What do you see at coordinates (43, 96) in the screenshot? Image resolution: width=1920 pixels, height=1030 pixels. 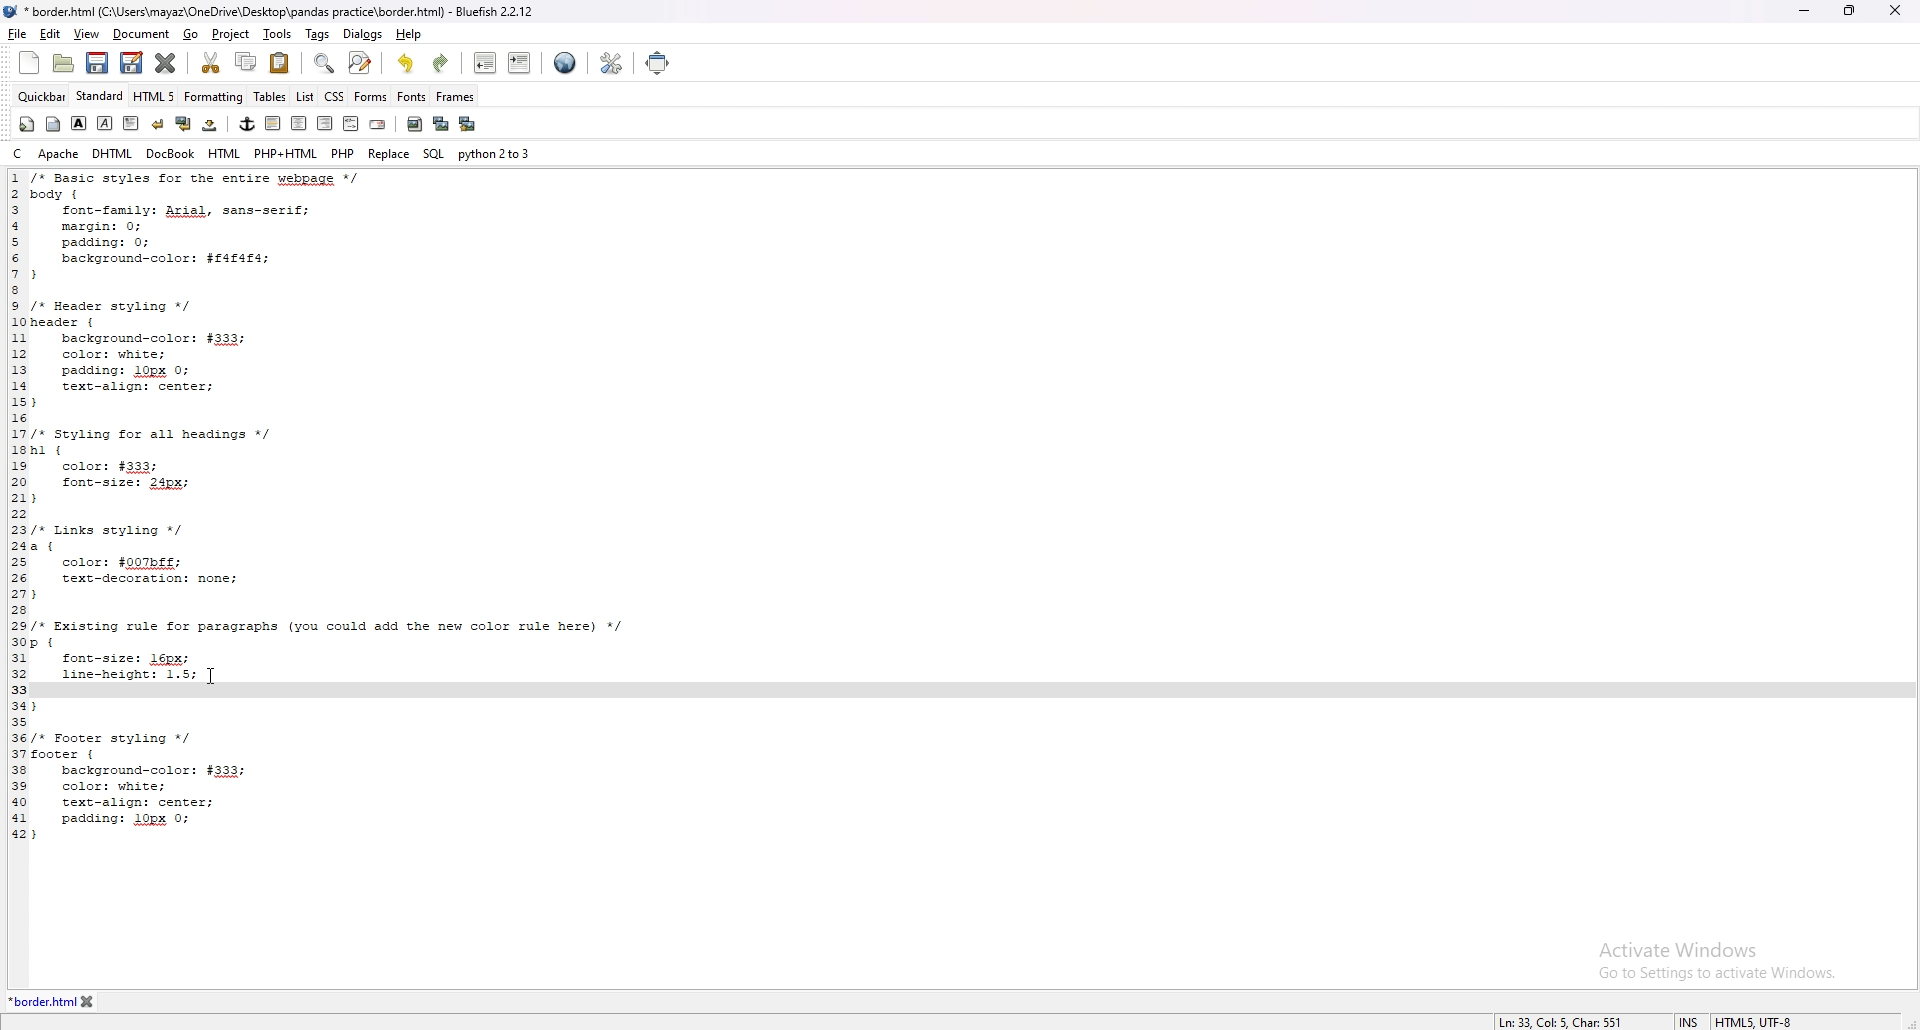 I see `quickbar` at bounding box center [43, 96].